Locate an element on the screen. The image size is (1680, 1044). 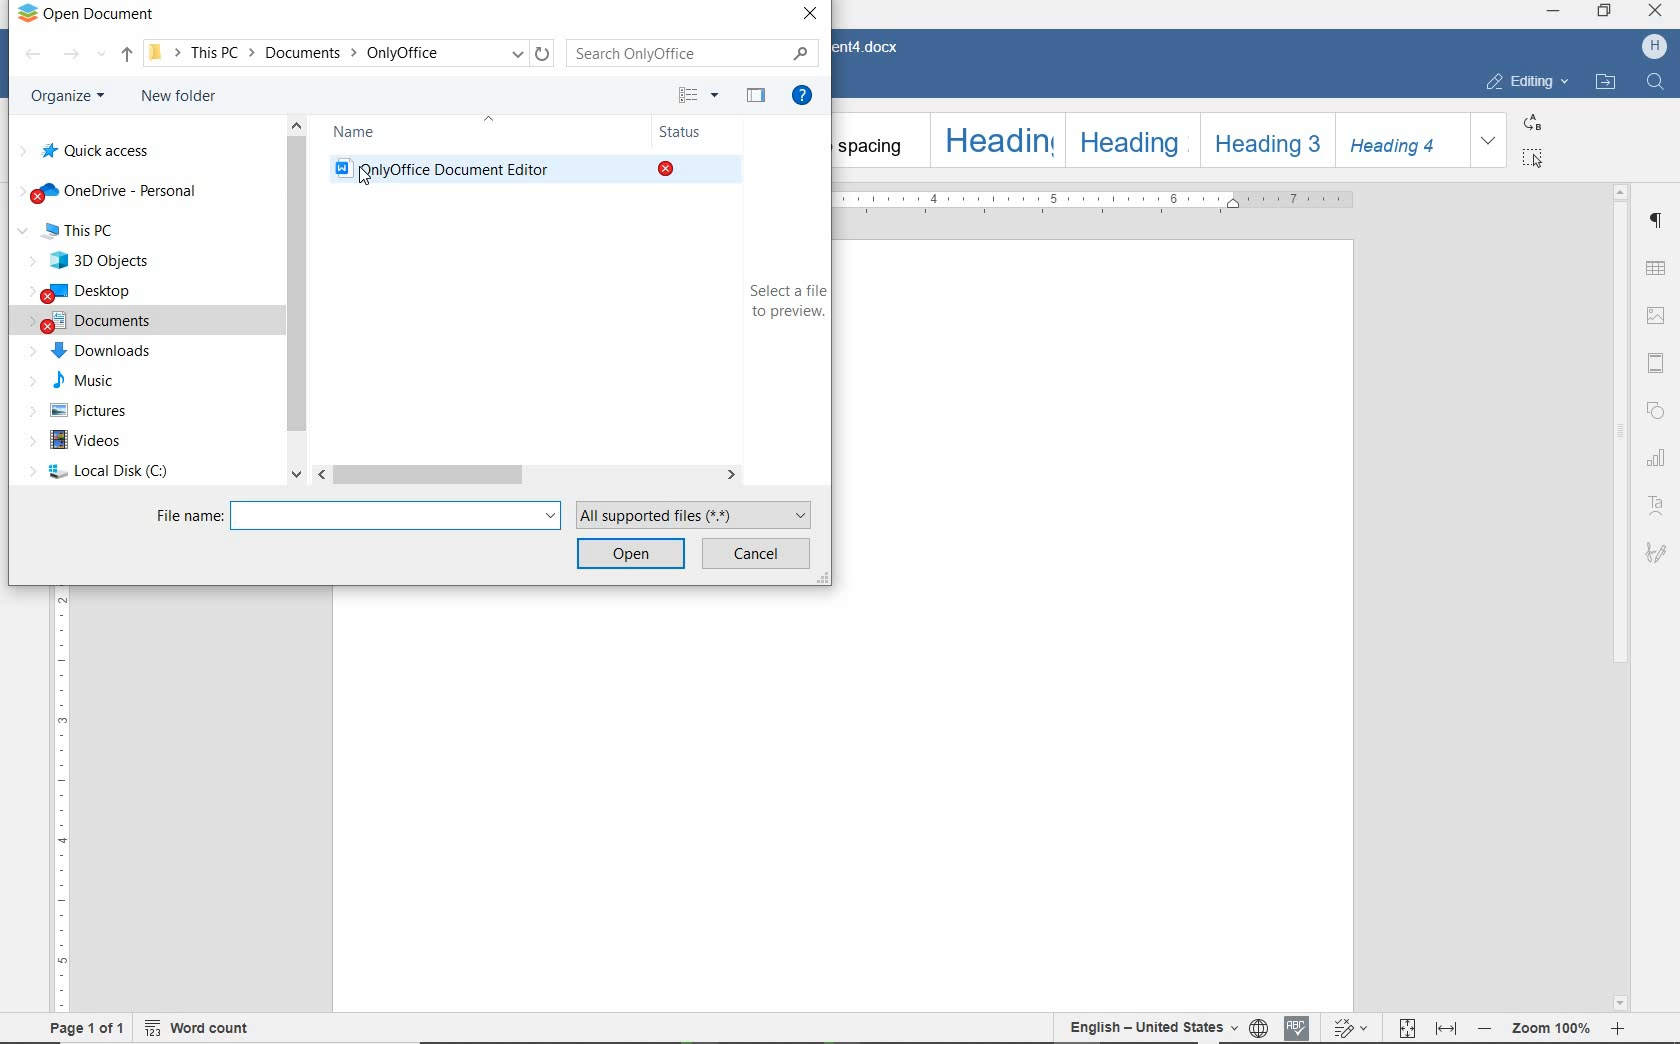
Refresh is located at coordinates (543, 63).